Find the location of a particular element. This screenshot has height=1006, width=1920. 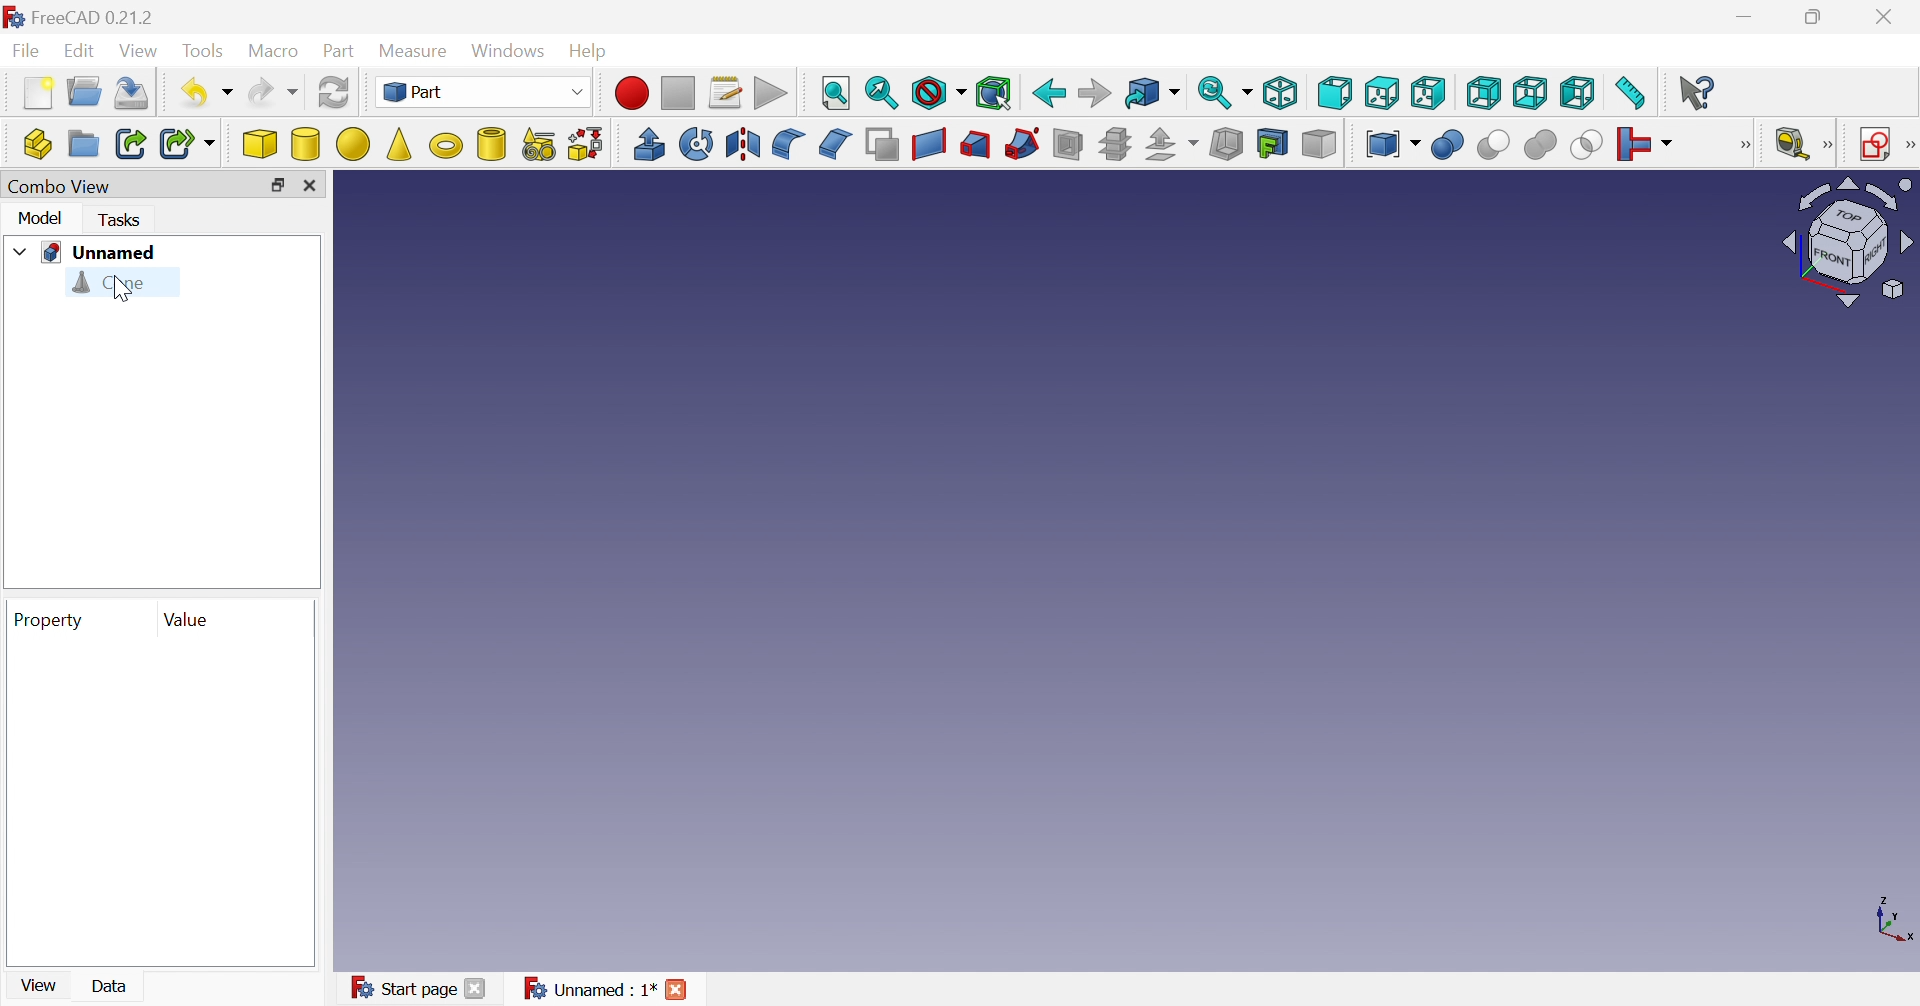

Union is located at coordinates (1543, 144).